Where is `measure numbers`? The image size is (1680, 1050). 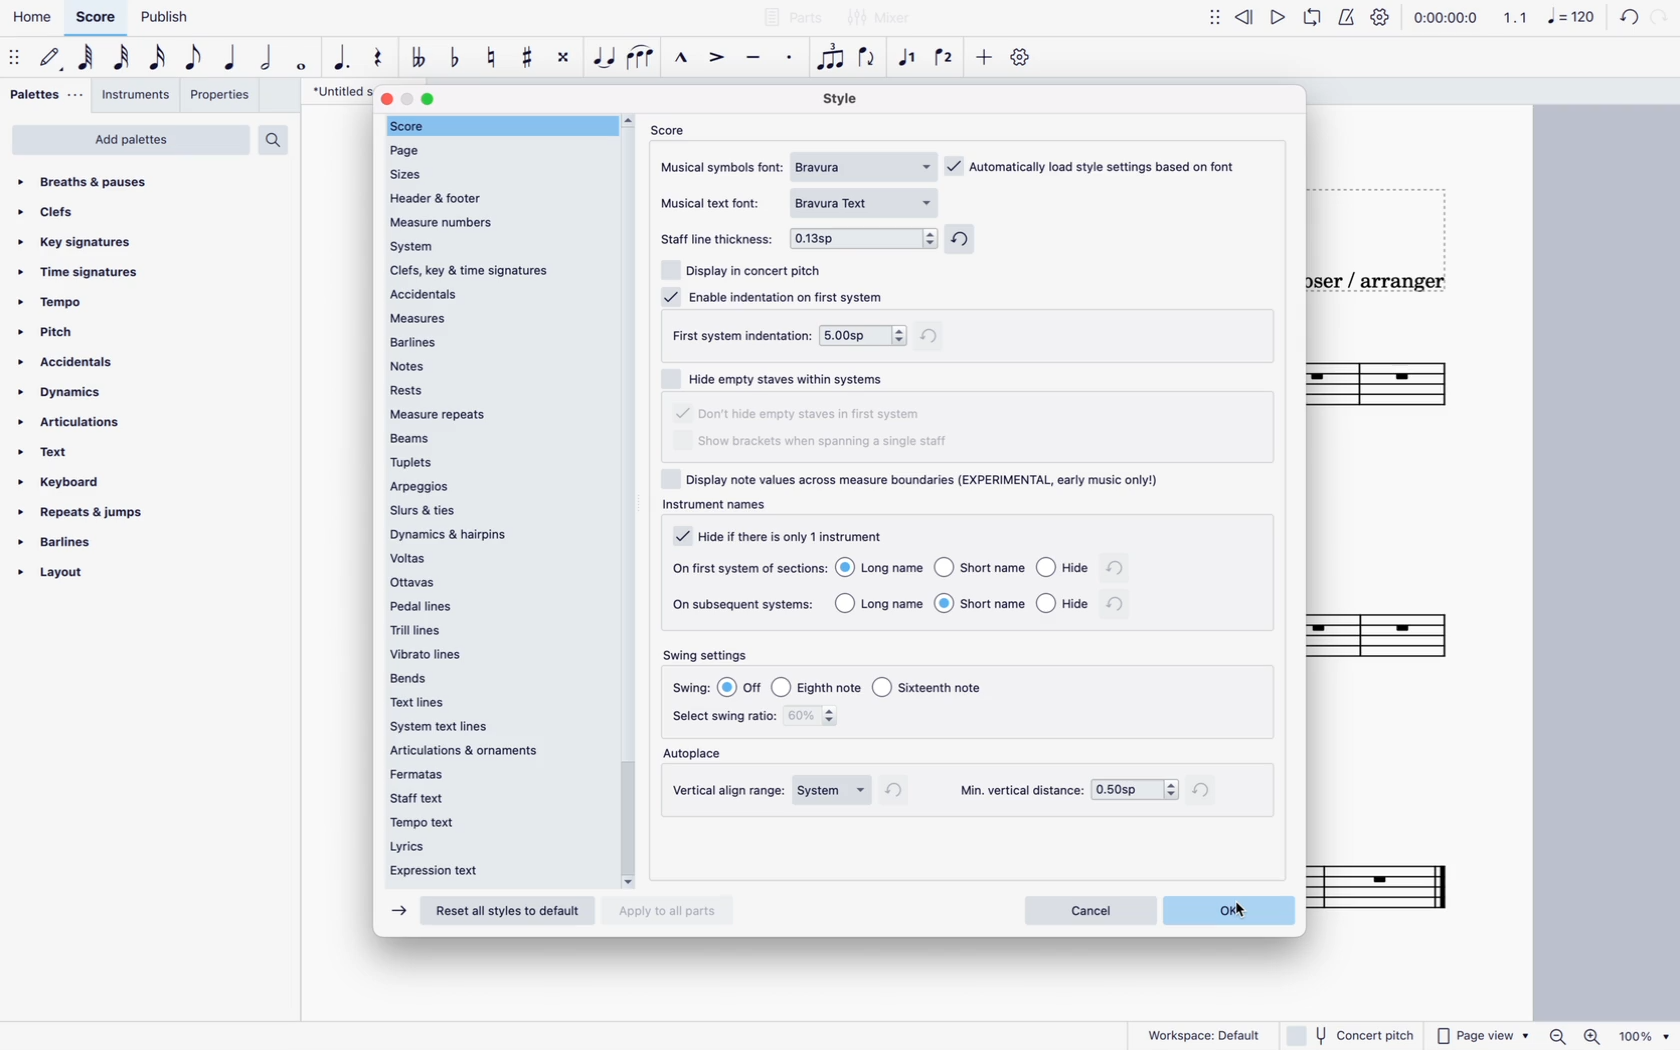 measure numbers is located at coordinates (495, 221).